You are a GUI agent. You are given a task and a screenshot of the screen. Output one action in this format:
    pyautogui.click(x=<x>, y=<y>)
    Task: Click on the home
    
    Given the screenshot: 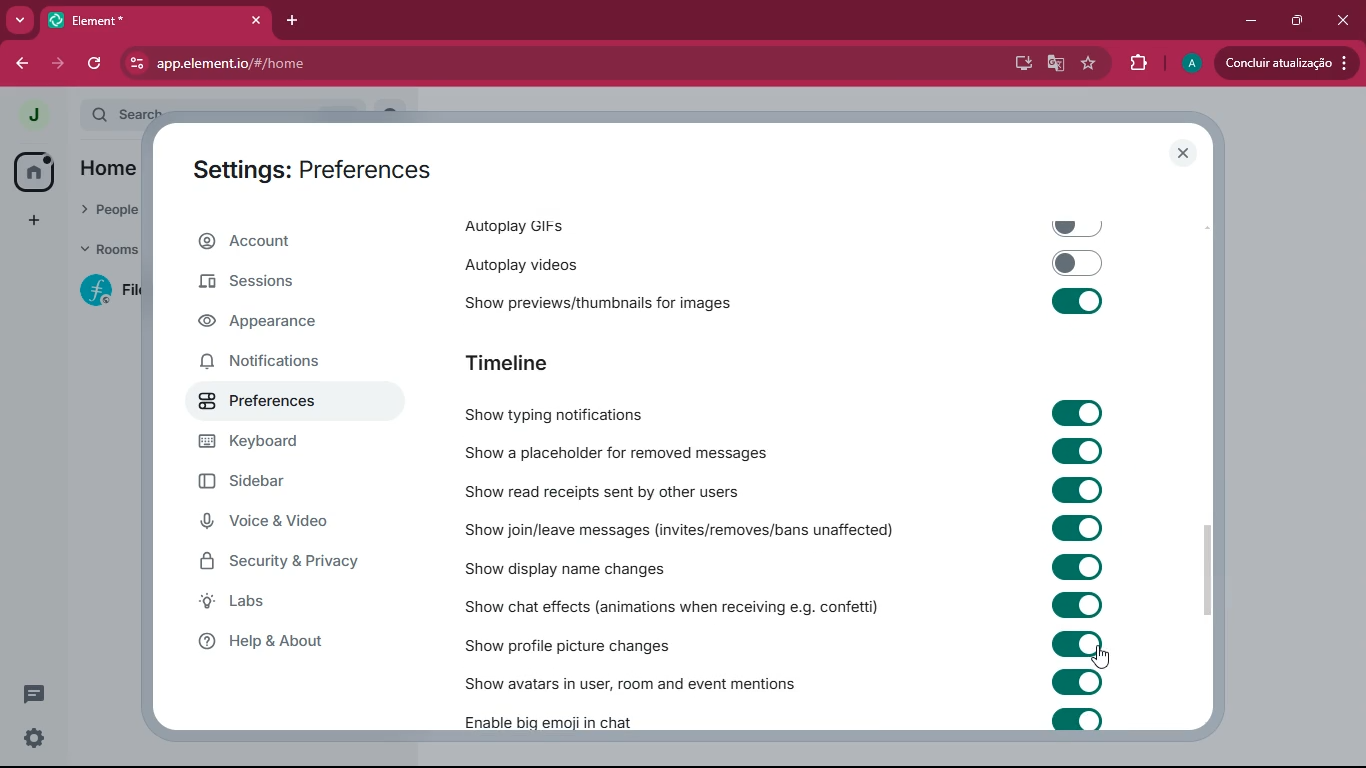 What is the action you would take?
    pyautogui.click(x=32, y=172)
    